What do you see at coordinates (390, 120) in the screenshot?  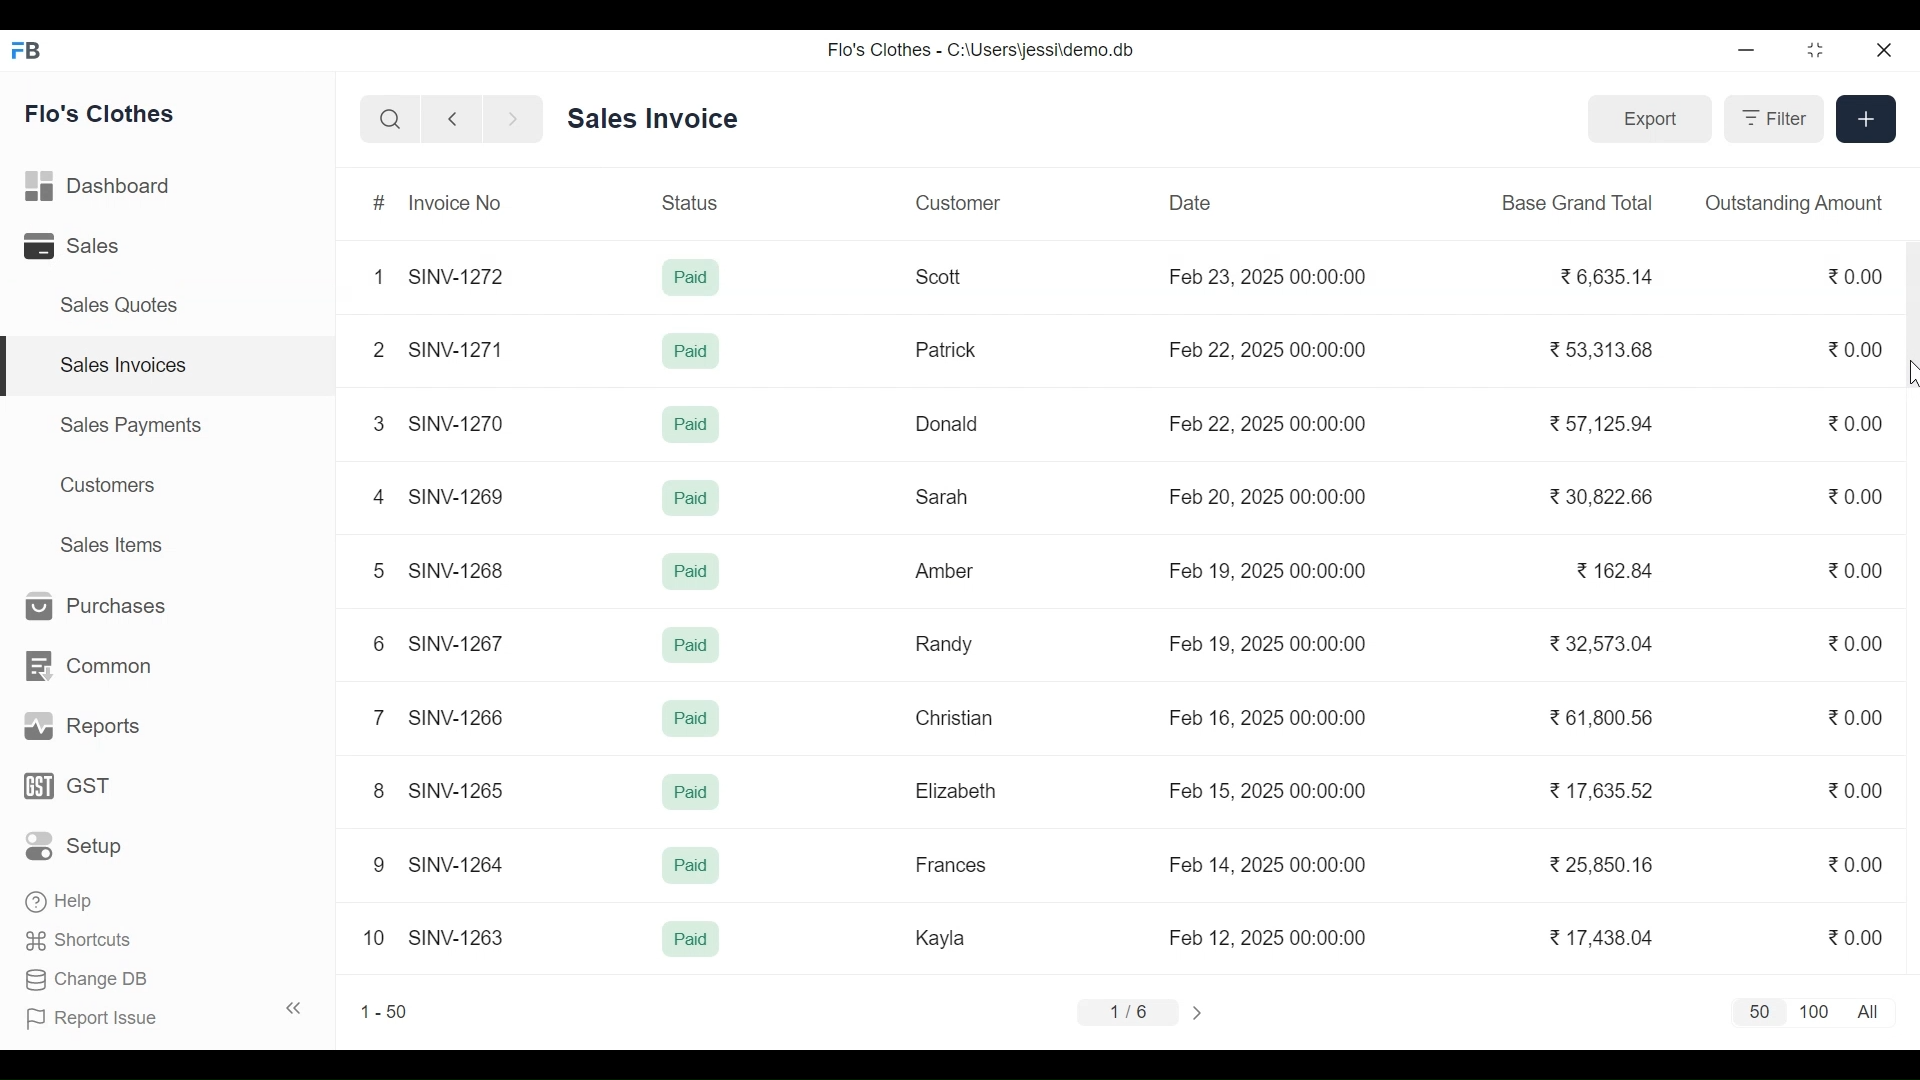 I see `Search` at bounding box center [390, 120].